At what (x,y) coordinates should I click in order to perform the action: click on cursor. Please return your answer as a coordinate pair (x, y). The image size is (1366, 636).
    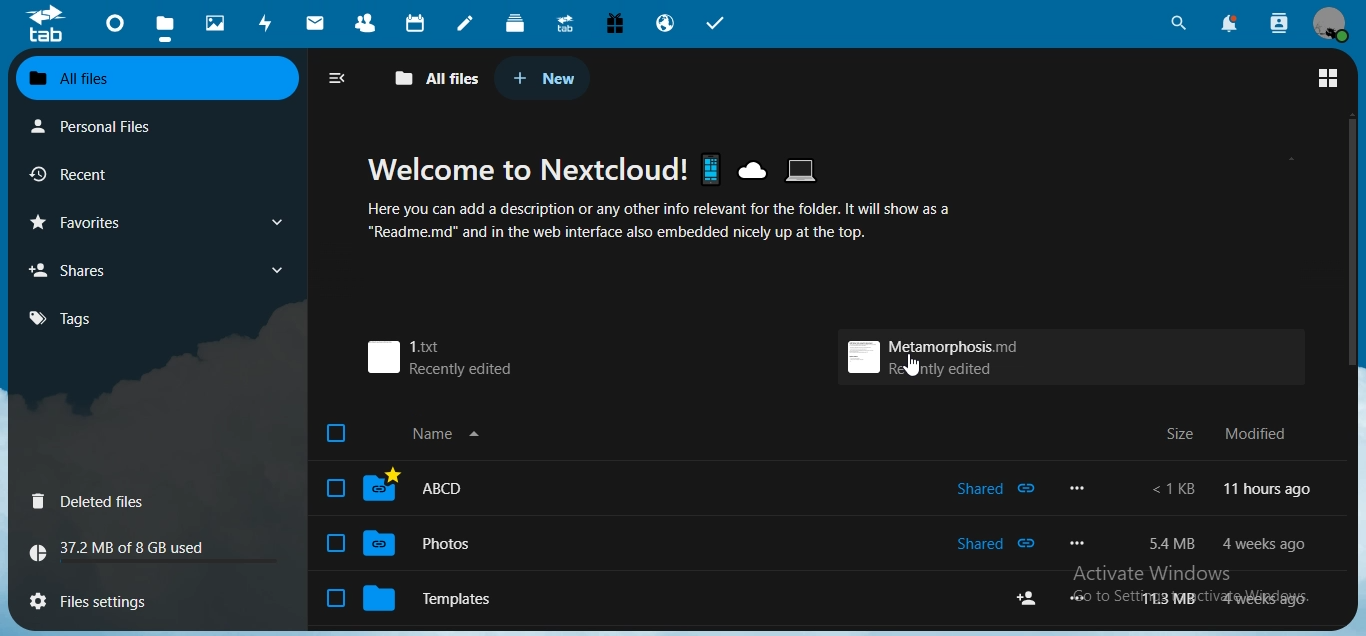
    Looking at the image, I should click on (914, 364).